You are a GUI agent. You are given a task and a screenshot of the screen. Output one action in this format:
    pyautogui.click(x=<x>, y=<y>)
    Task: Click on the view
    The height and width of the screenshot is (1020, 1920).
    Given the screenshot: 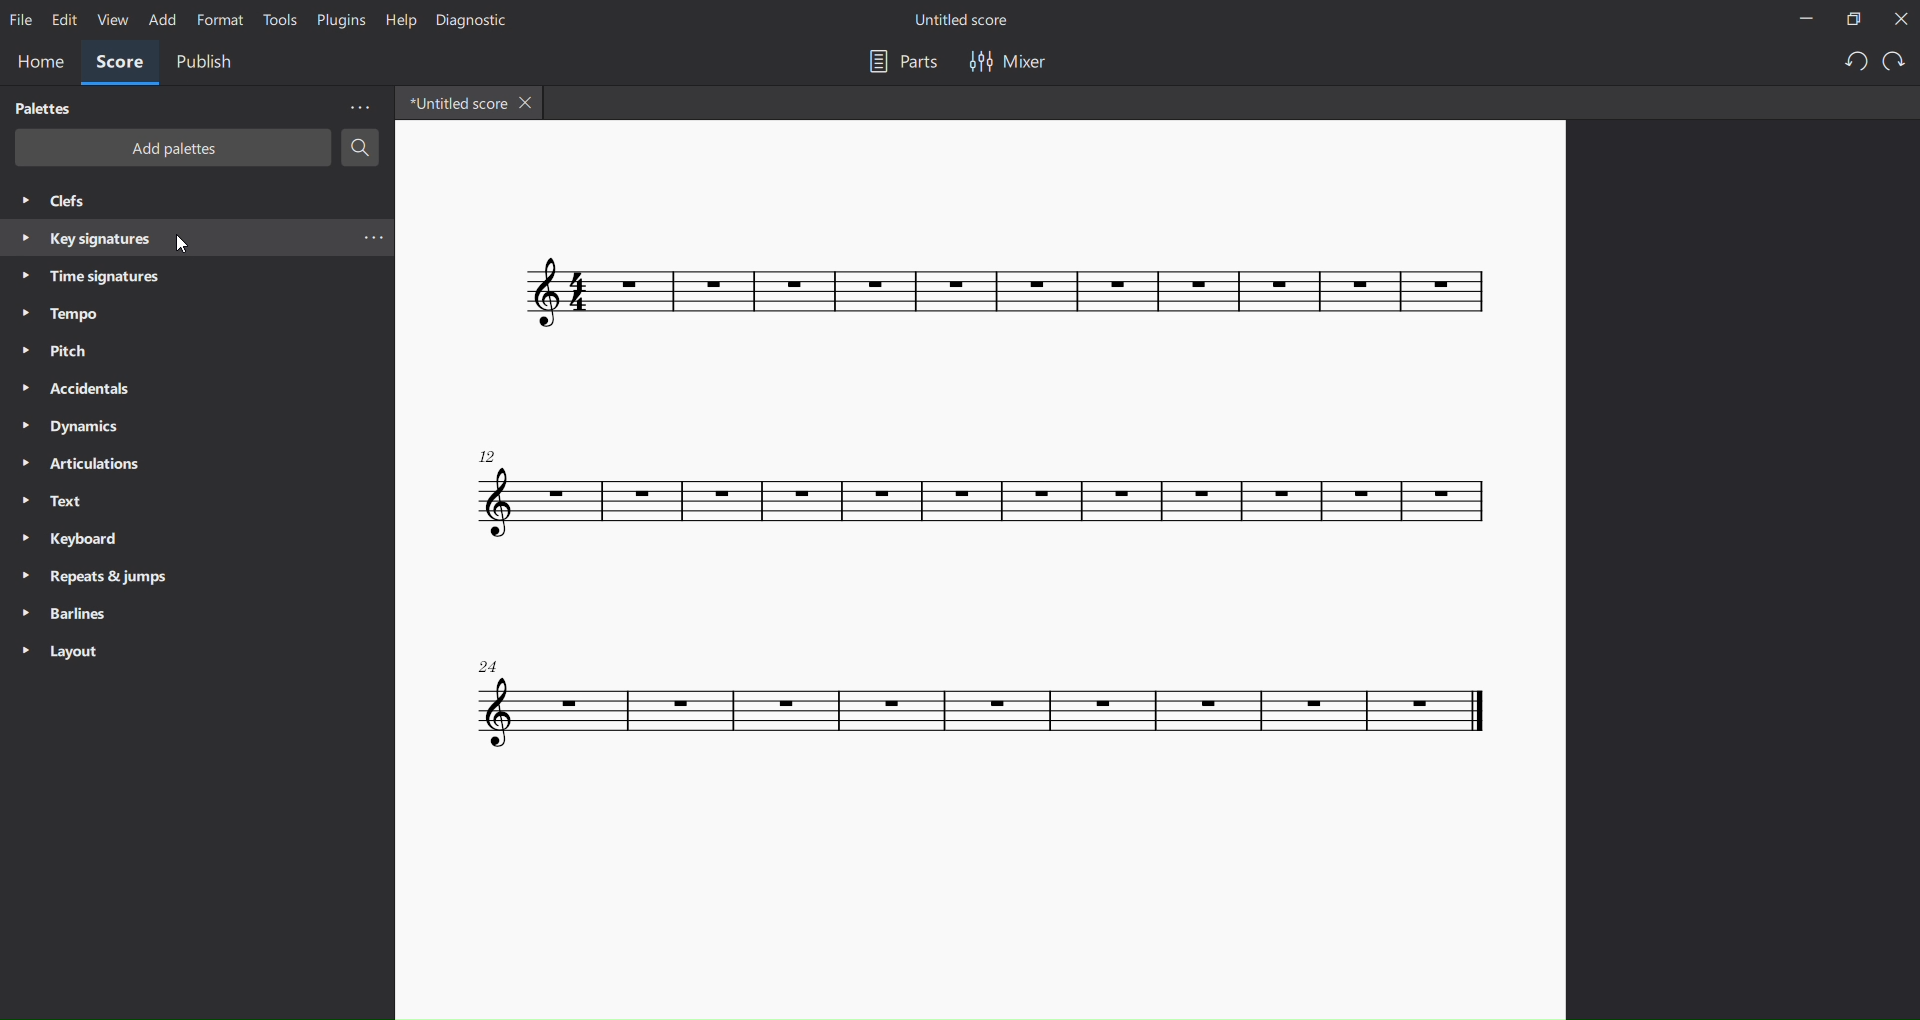 What is the action you would take?
    pyautogui.click(x=112, y=19)
    